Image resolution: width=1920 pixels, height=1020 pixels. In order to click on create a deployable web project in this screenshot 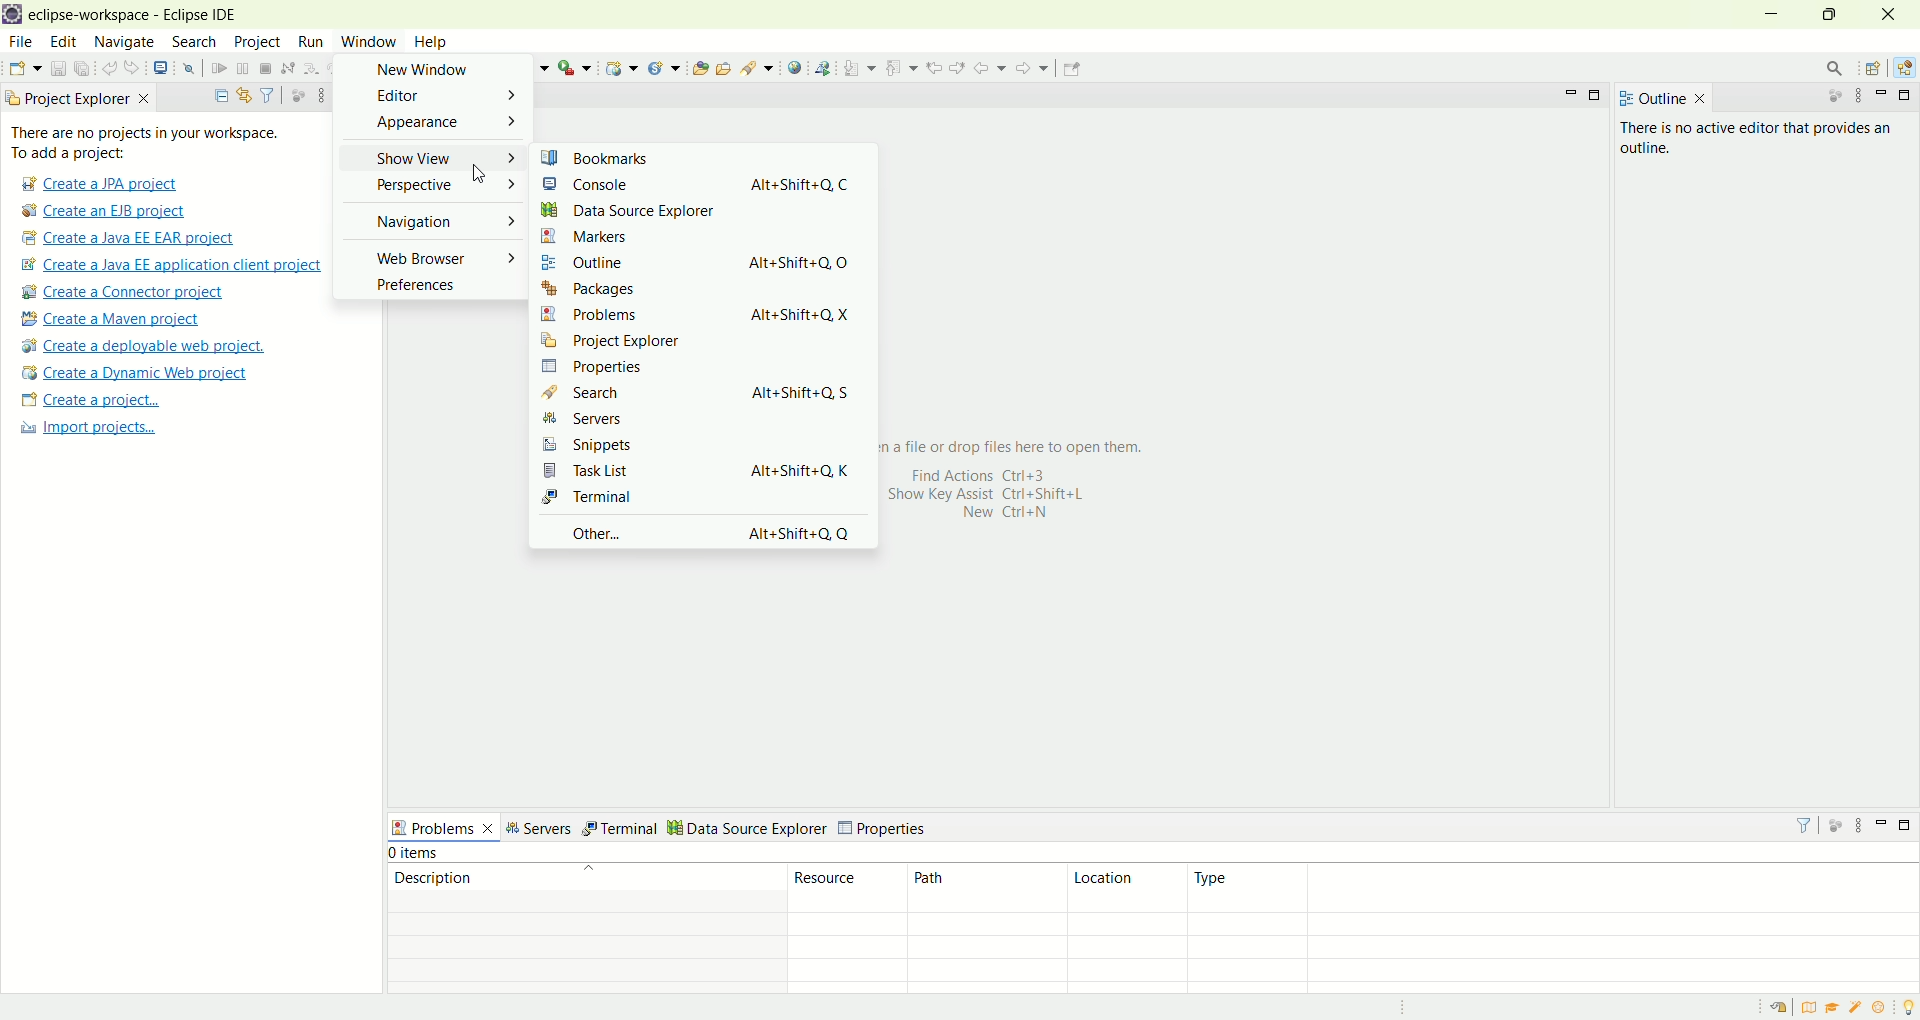, I will do `click(144, 344)`.